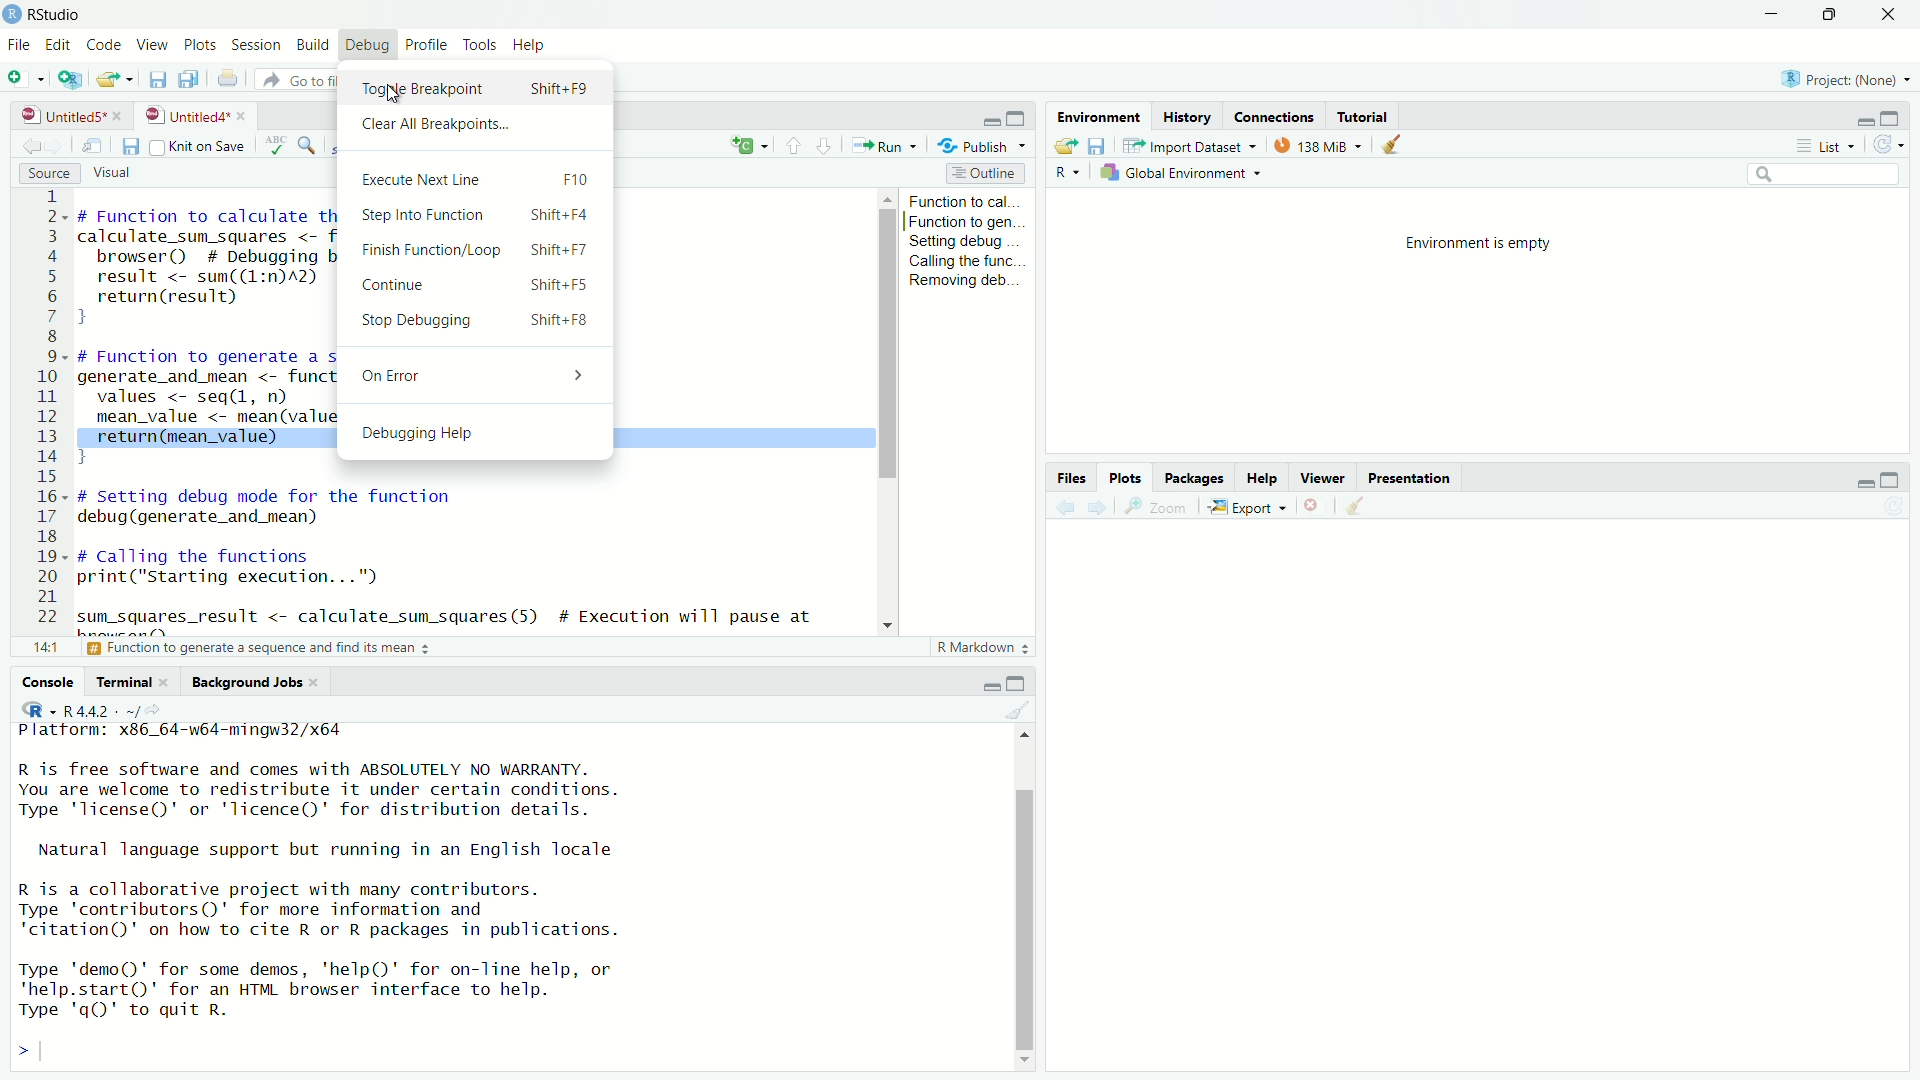  I want to click on new file, so click(25, 79).